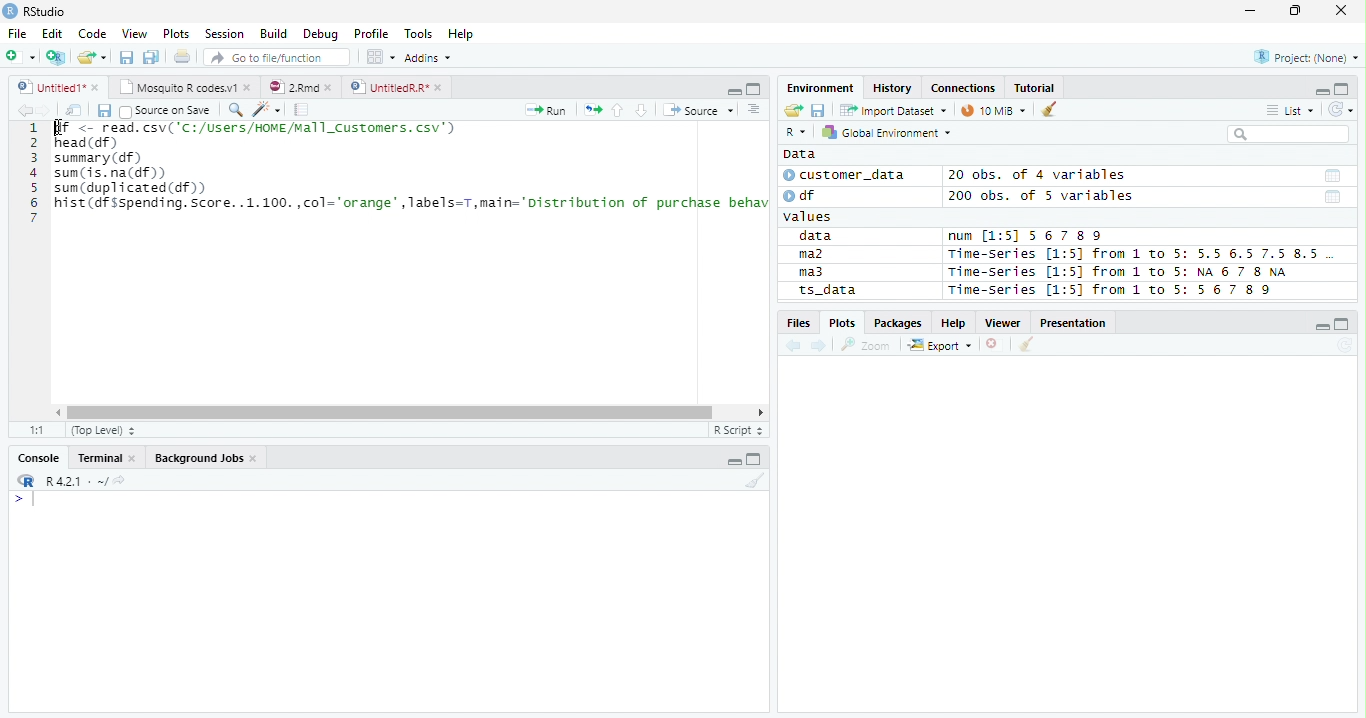 The image size is (1366, 718). I want to click on Project (none), so click(1309, 55).